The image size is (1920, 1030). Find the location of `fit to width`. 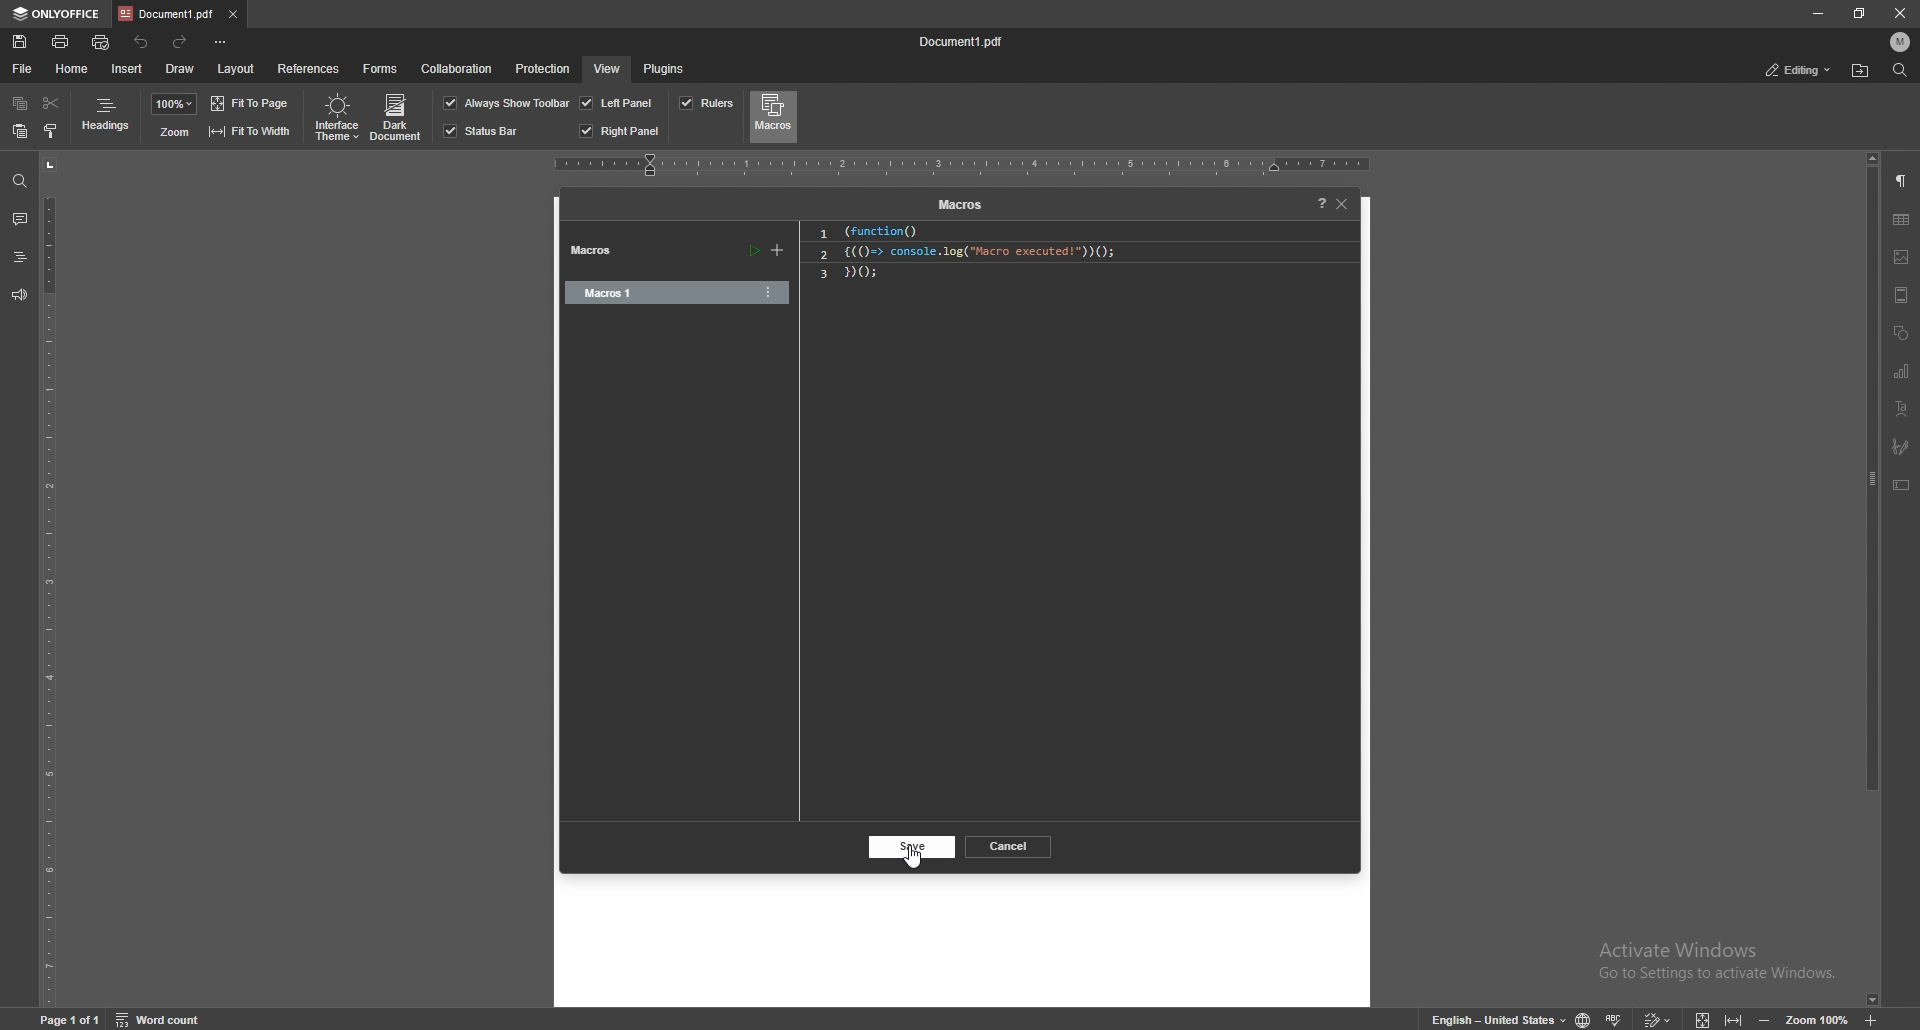

fit to width is located at coordinates (1733, 1018).